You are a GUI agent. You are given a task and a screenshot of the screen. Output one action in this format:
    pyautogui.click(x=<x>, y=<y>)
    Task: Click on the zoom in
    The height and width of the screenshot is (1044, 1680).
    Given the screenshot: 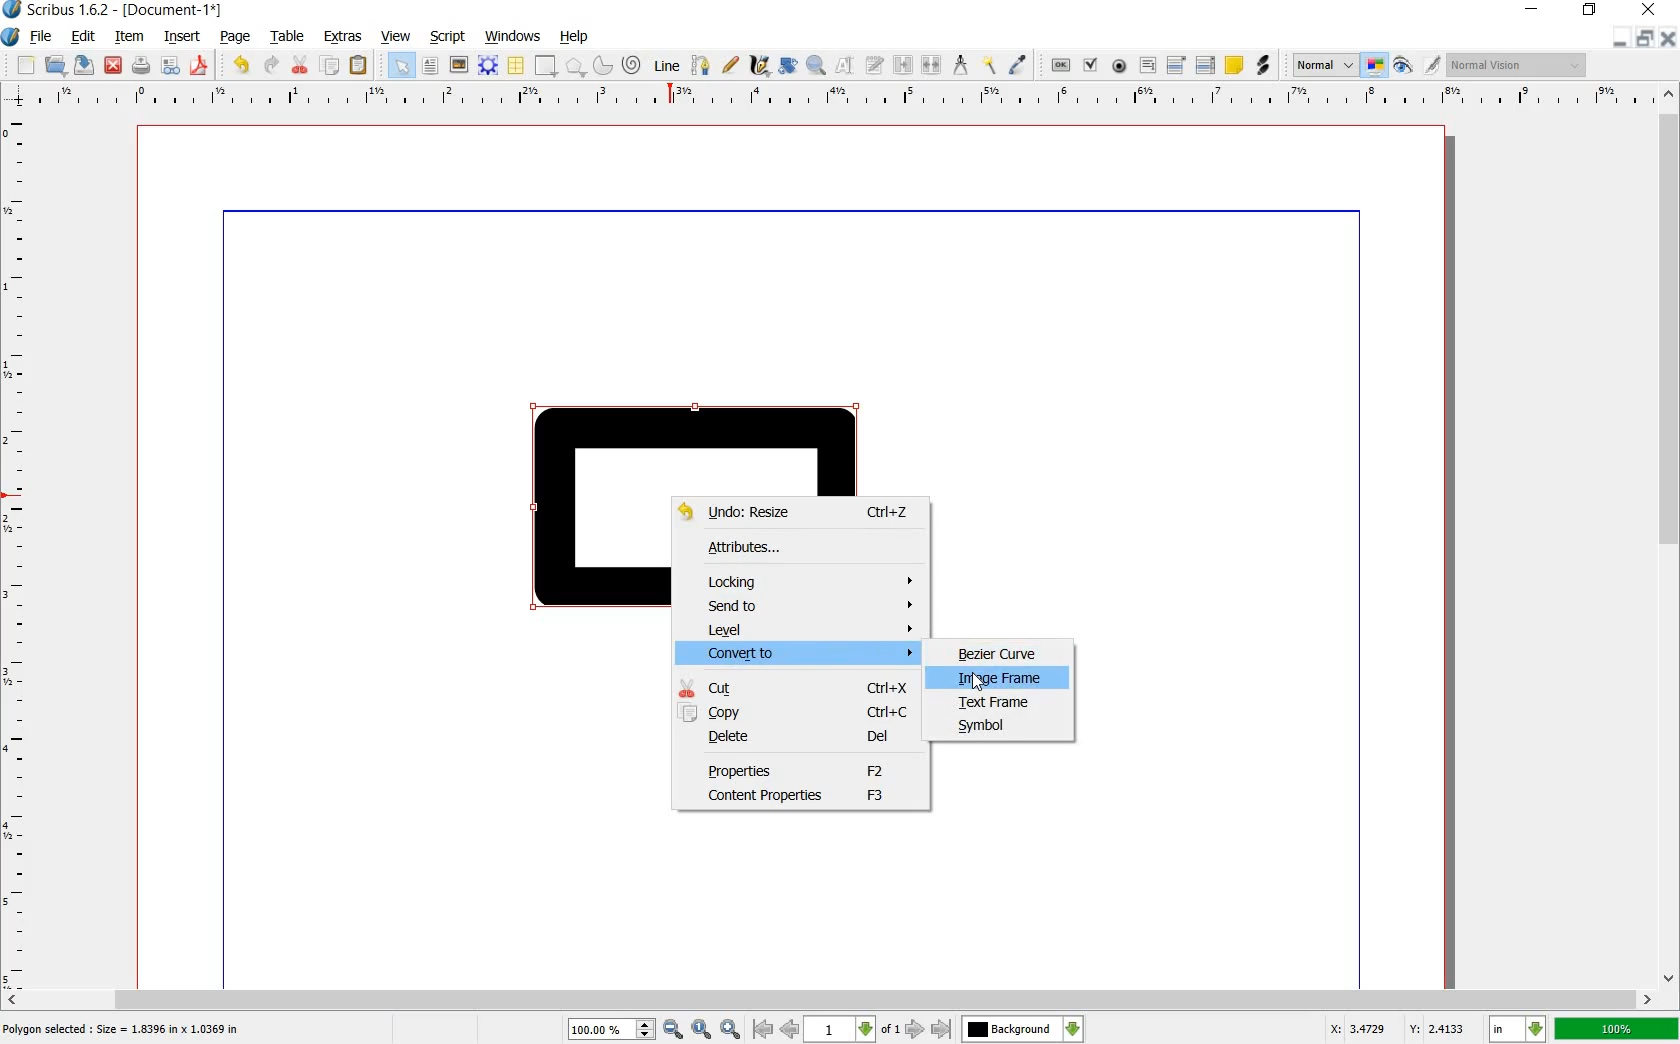 What is the action you would take?
    pyautogui.click(x=626, y=1028)
    